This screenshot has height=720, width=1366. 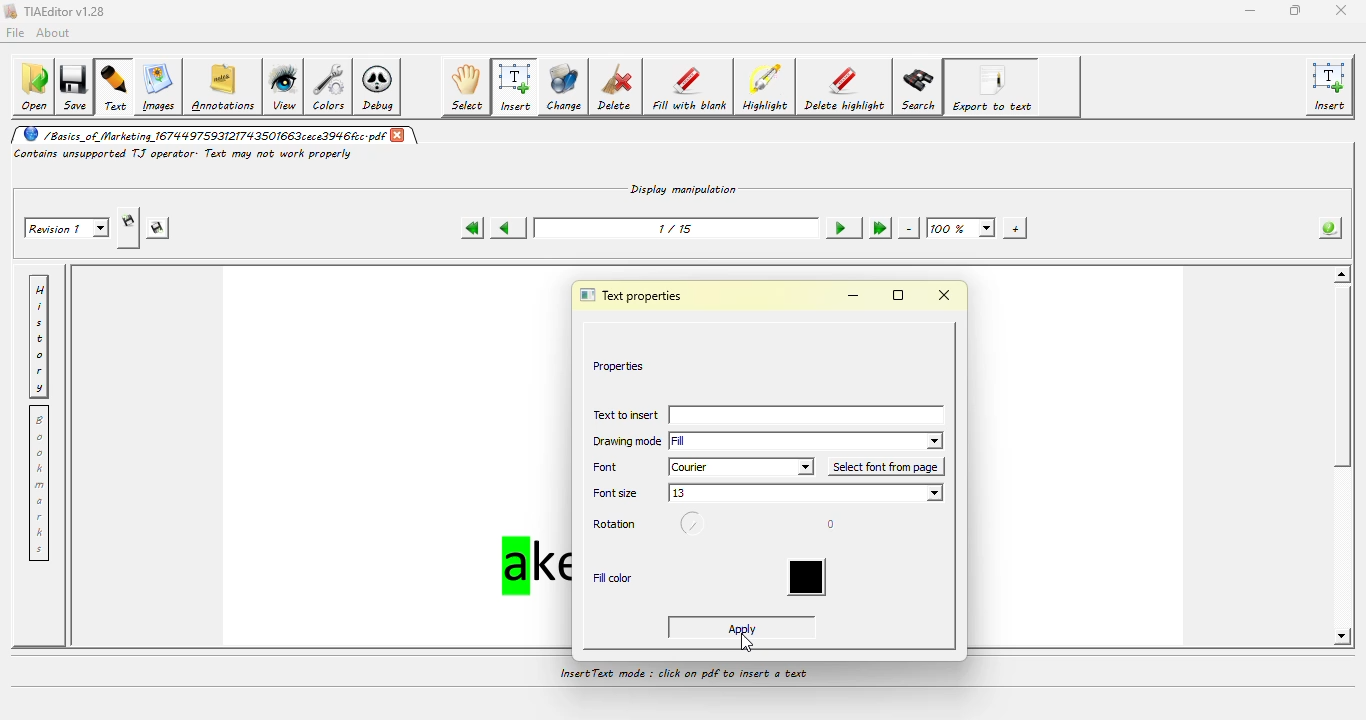 What do you see at coordinates (947, 296) in the screenshot?
I see `close` at bounding box center [947, 296].